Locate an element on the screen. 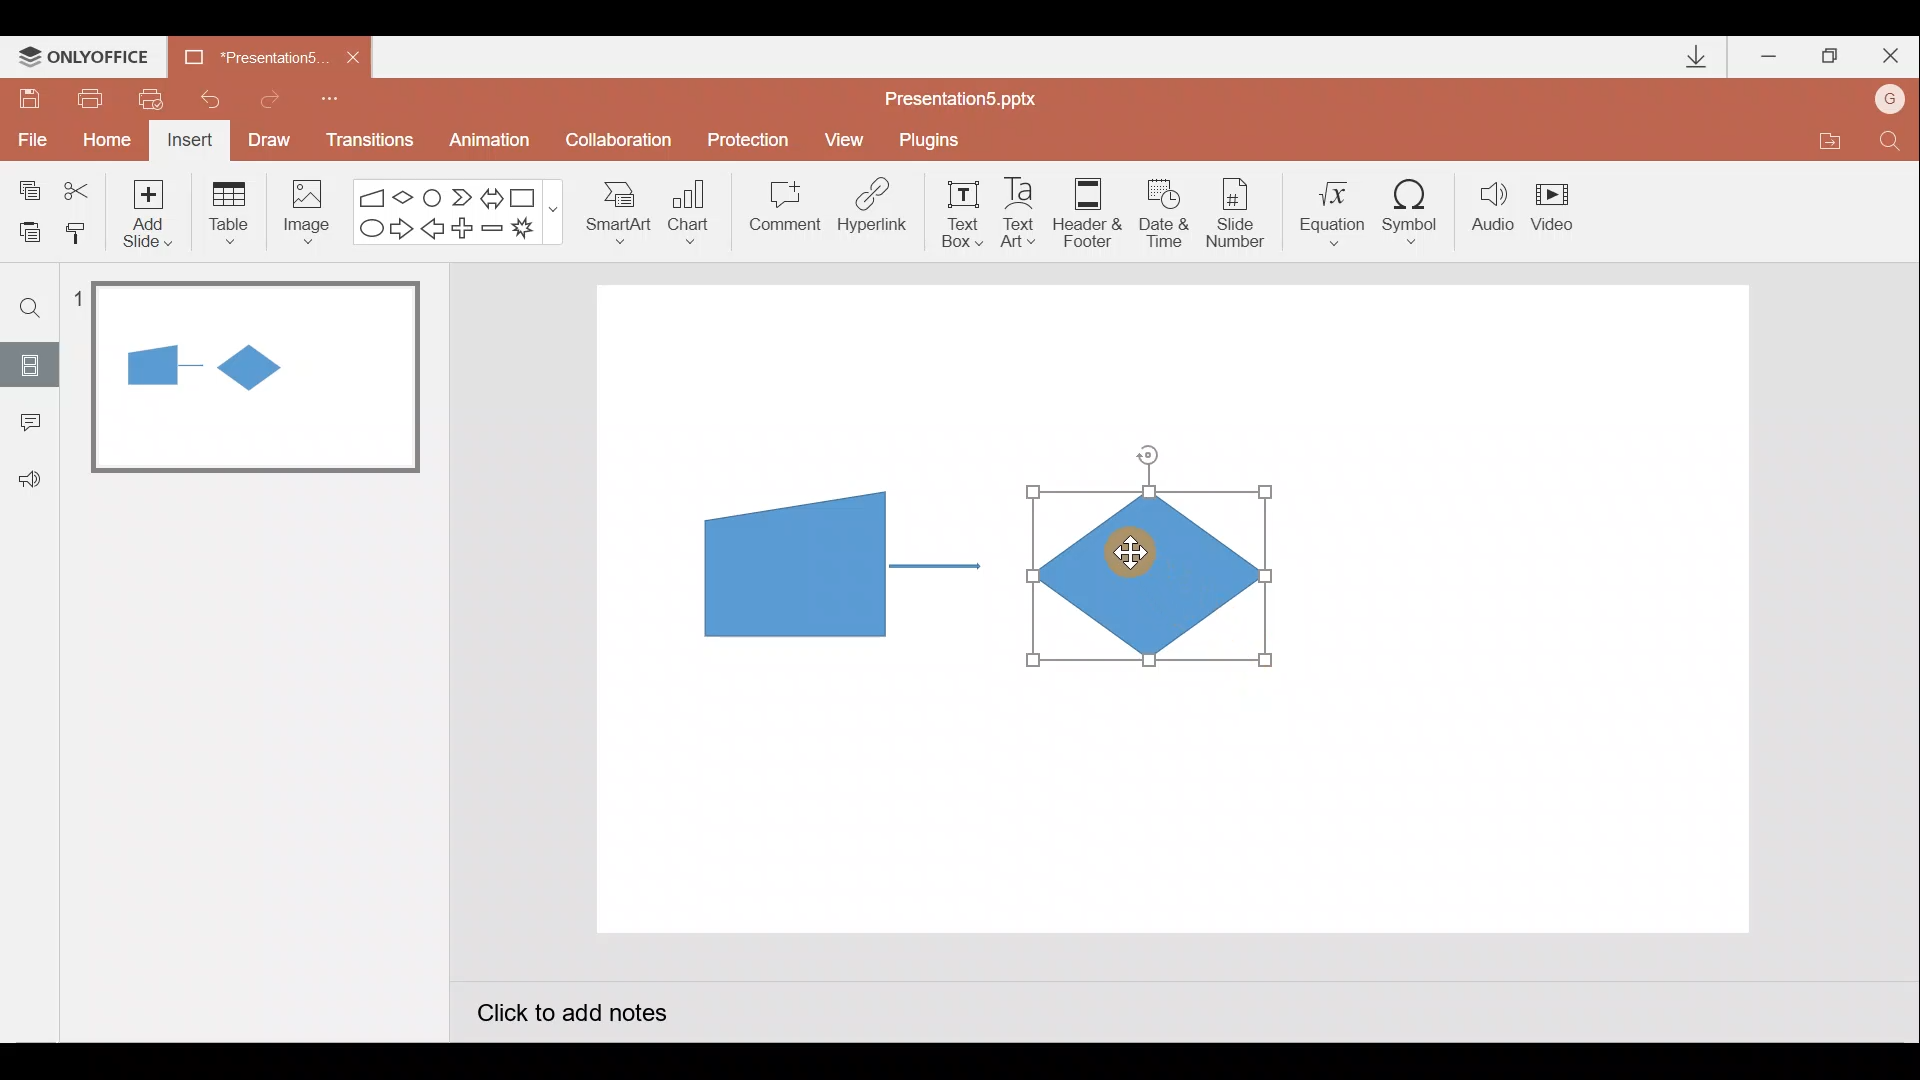  Minus is located at coordinates (494, 232).